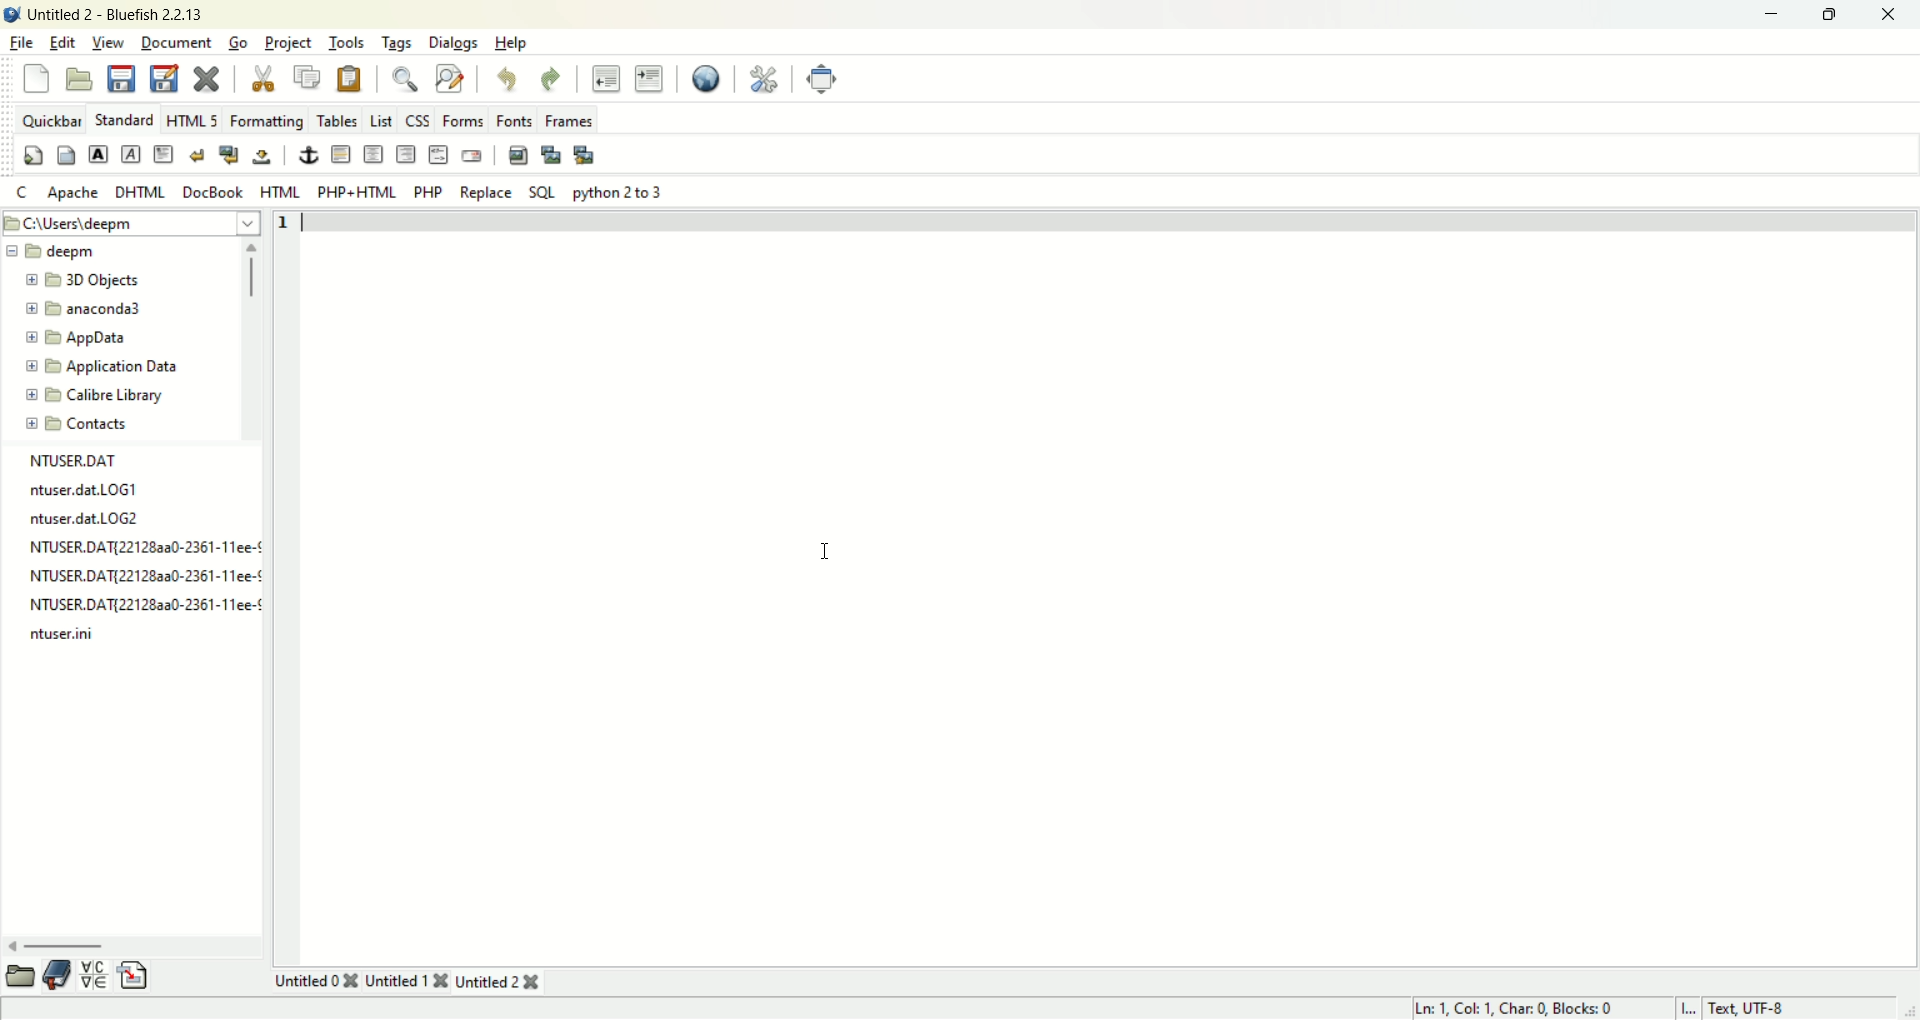 Image resolution: width=1920 pixels, height=1020 pixels. I want to click on close current file, so click(205, 77).